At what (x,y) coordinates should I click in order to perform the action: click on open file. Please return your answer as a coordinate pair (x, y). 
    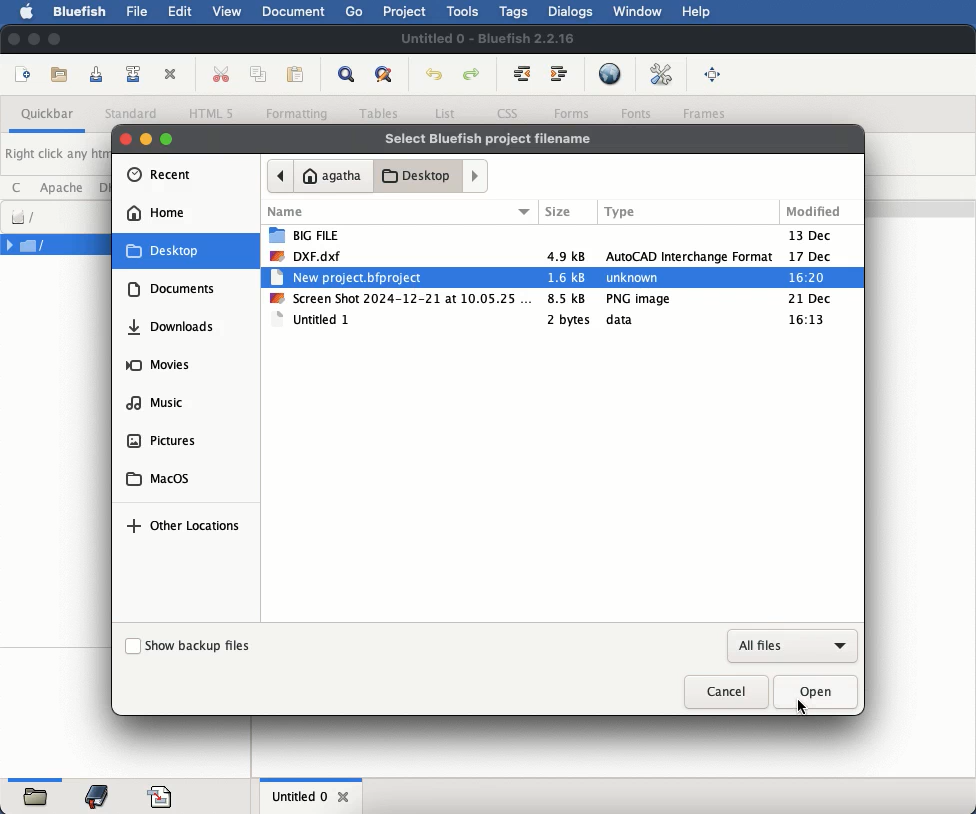
    Looking at the image, I should click on (62, 75).